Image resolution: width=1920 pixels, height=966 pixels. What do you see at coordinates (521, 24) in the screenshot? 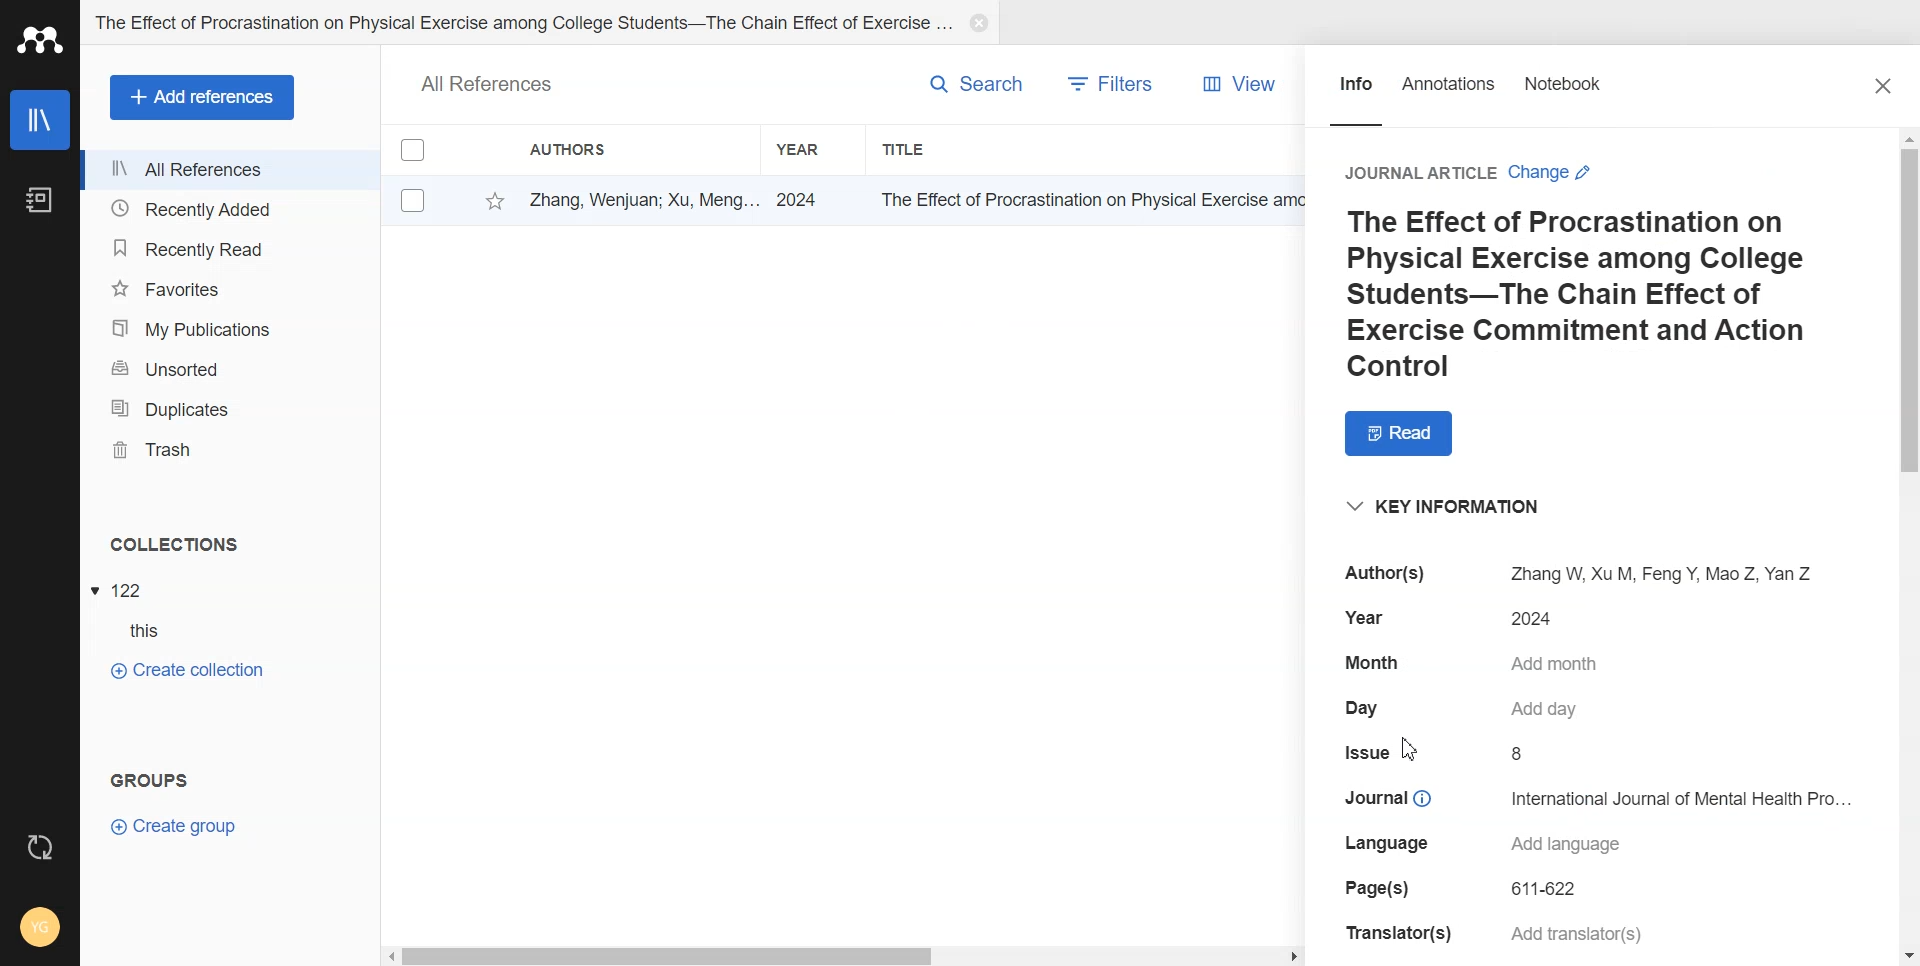
I see `Folder` at bounding box center [521, 24].